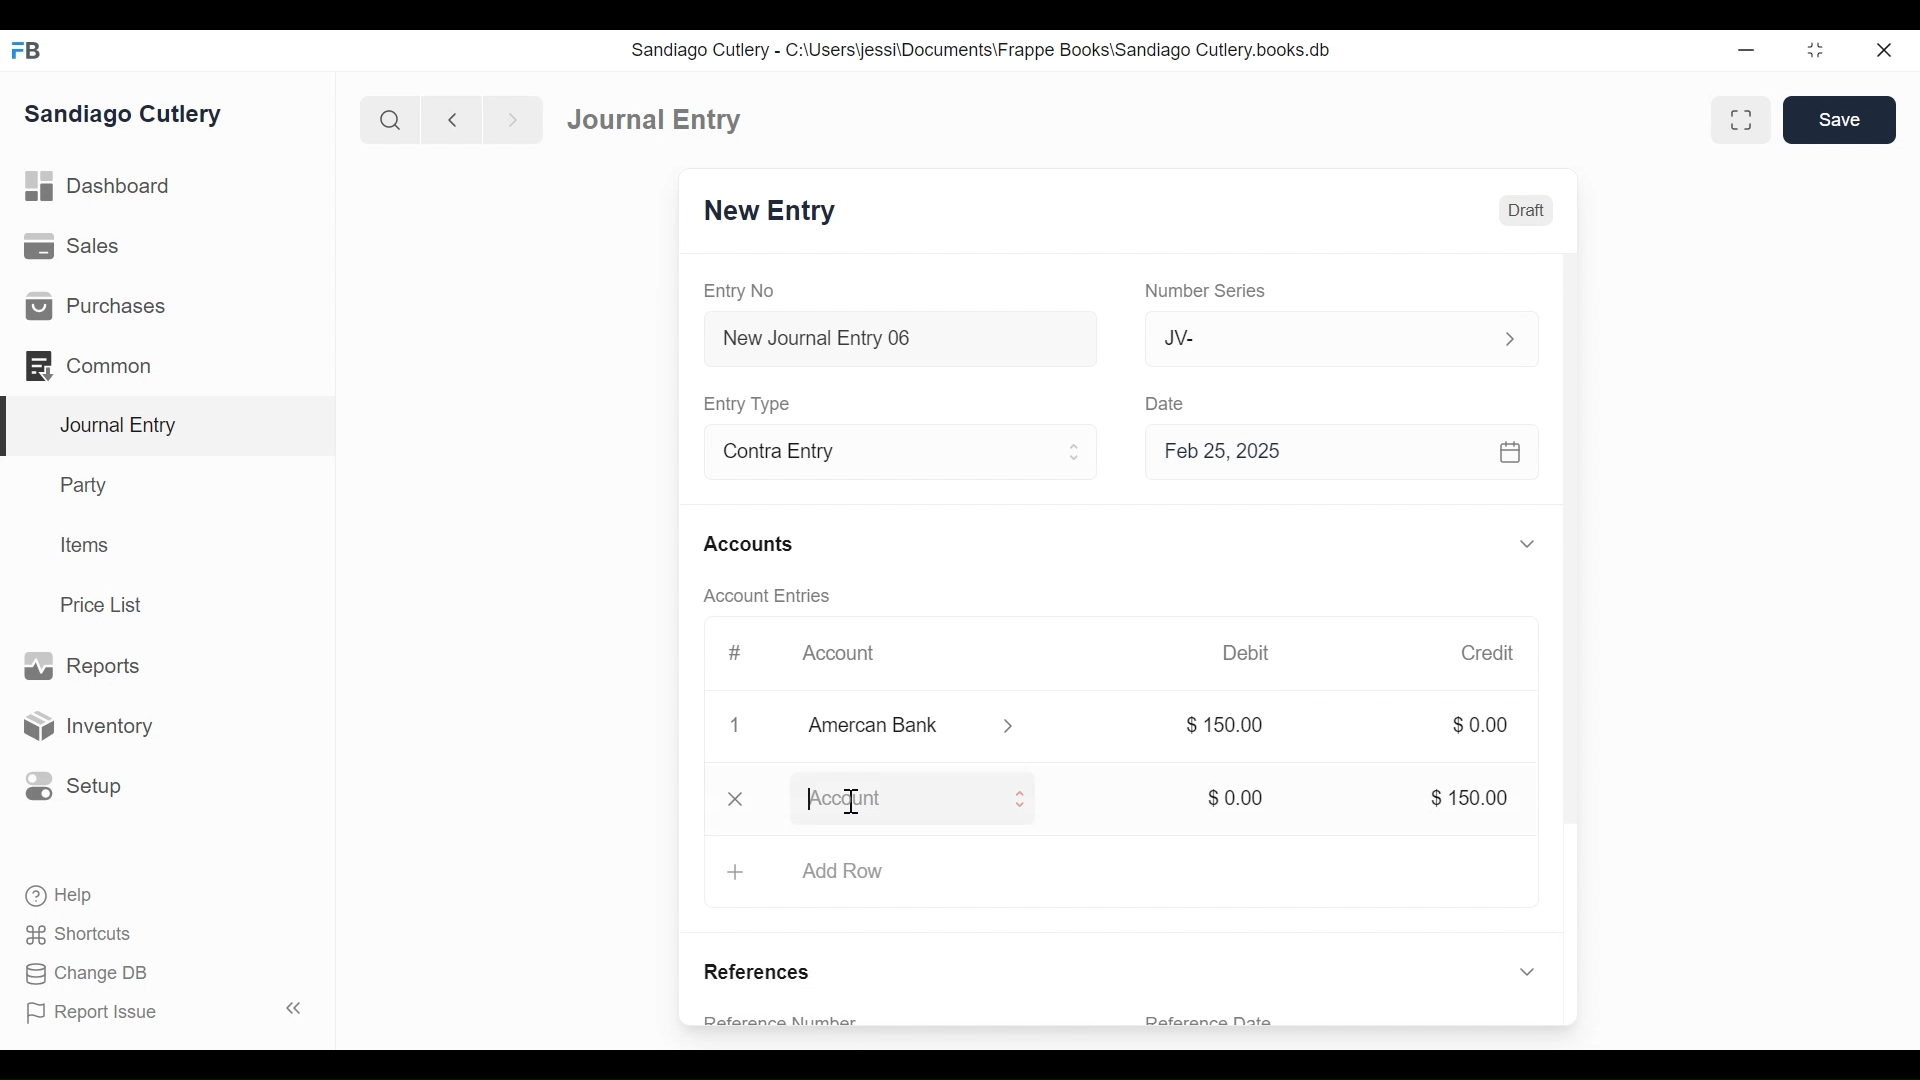  What do you see at coordinates (1166, 402) in the screenshot?
I see `Date` at bounding box center [1166, 402].